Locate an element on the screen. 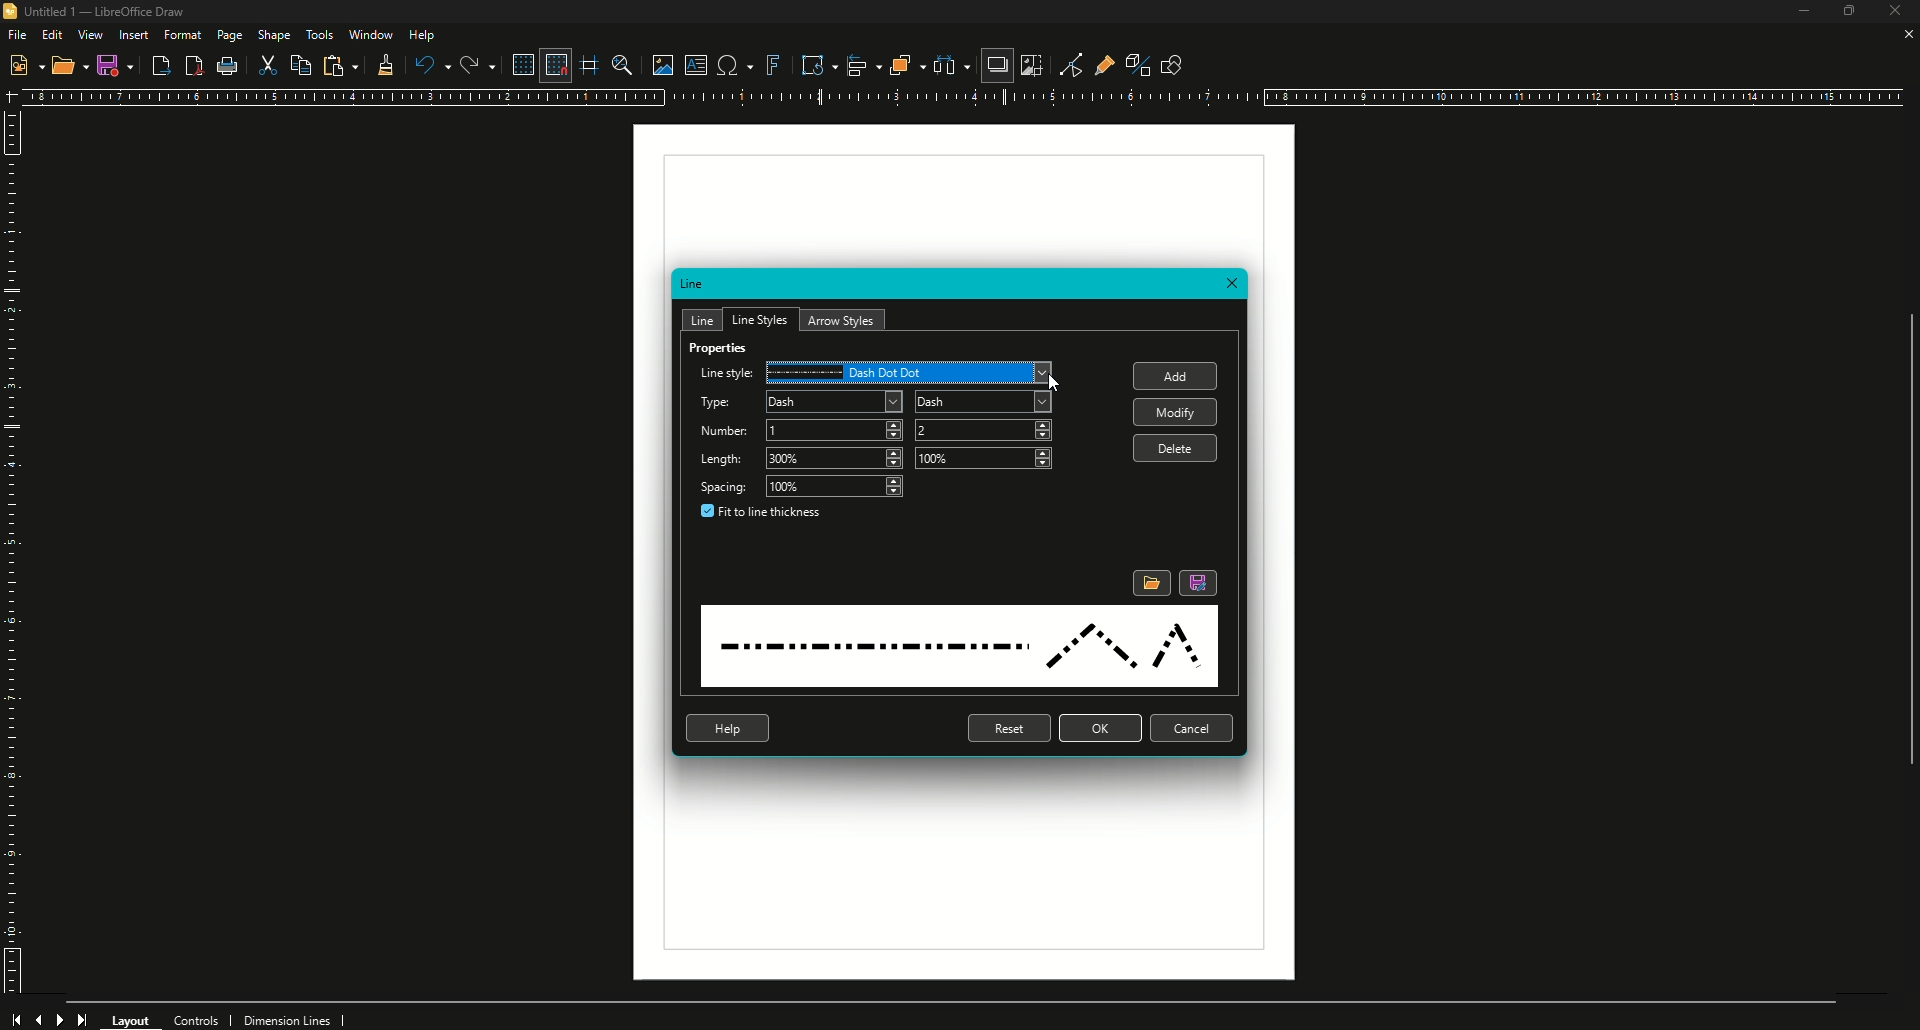 Image resolution: width=1920 pixels, height=1030 pixels. scroll is located at coordinates (1901, 555).